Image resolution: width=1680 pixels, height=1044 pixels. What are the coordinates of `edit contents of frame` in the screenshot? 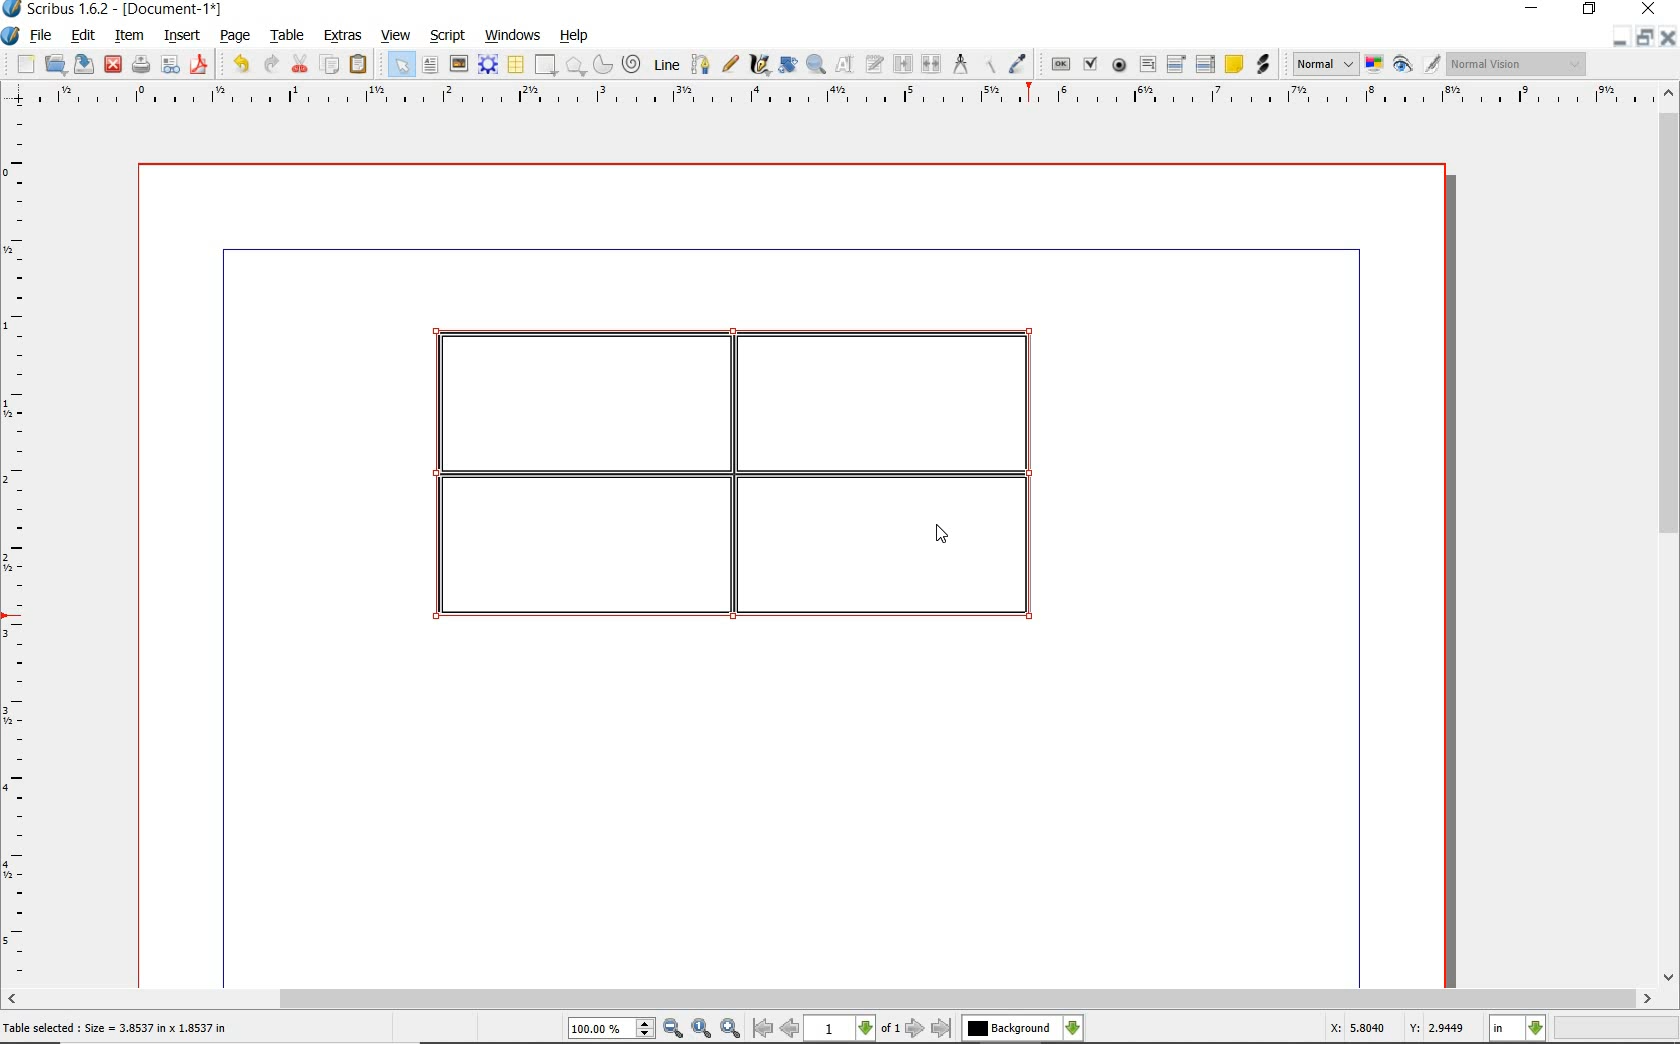 It's located at (845, 65).